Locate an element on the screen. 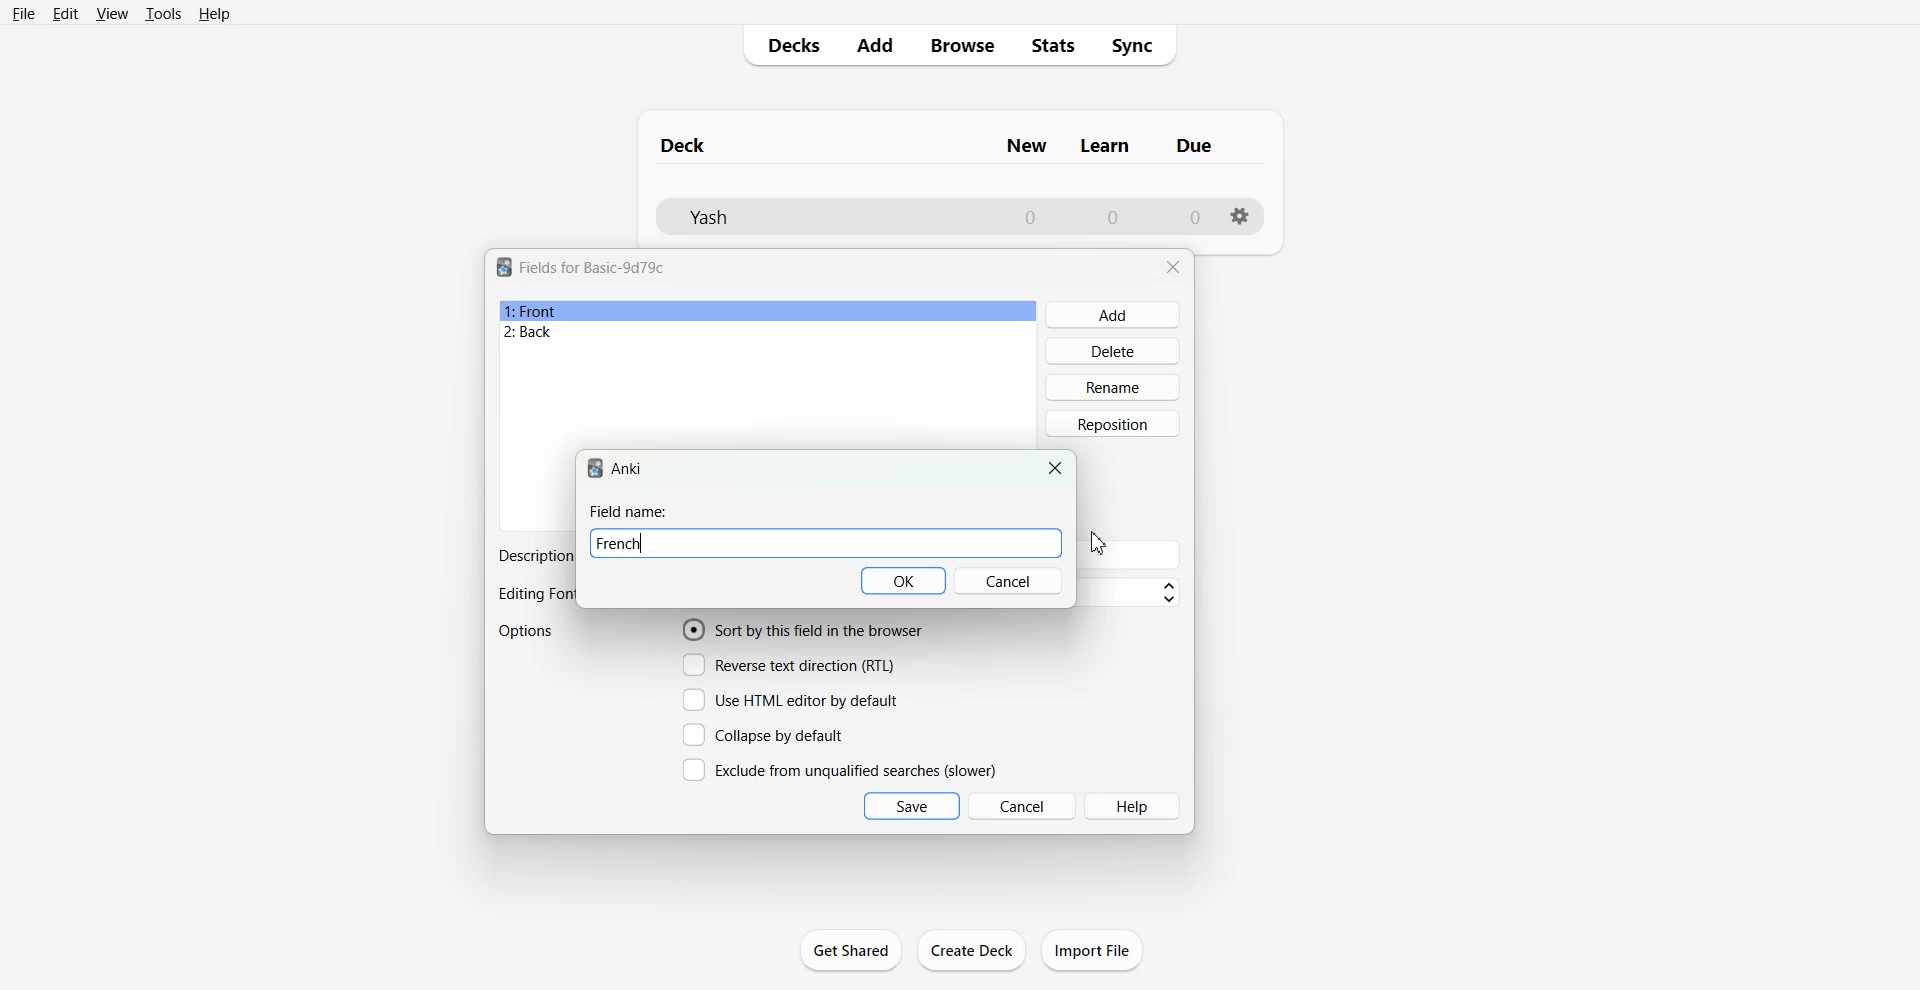  Use HTML editor by default is located at coordinates (790, 700).